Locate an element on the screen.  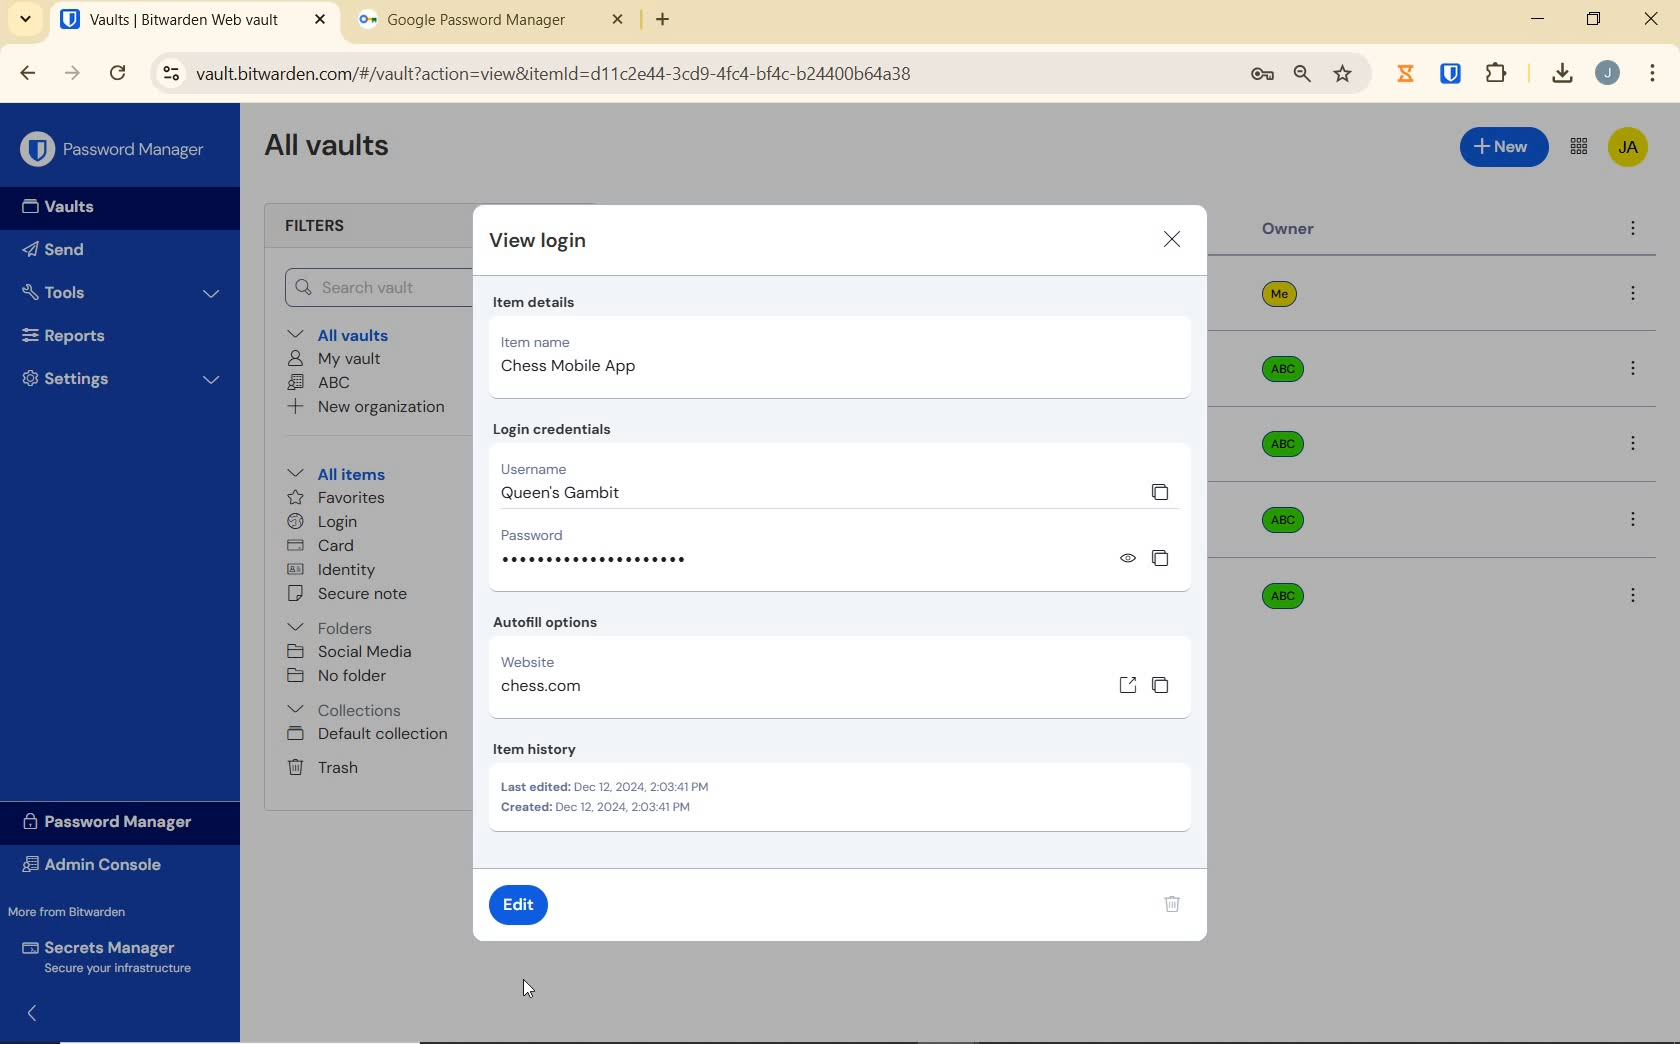
Account is located at coordinates (1607, 73).